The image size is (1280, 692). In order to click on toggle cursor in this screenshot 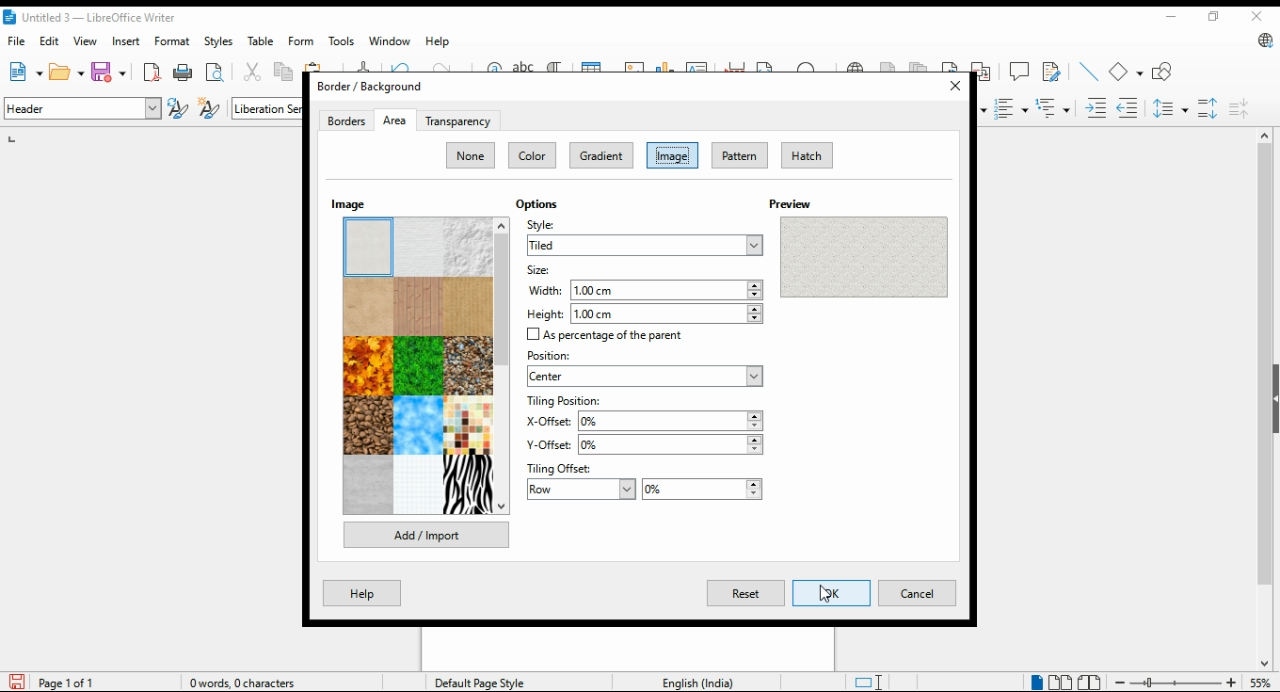, I will do `click(871, 682)`.